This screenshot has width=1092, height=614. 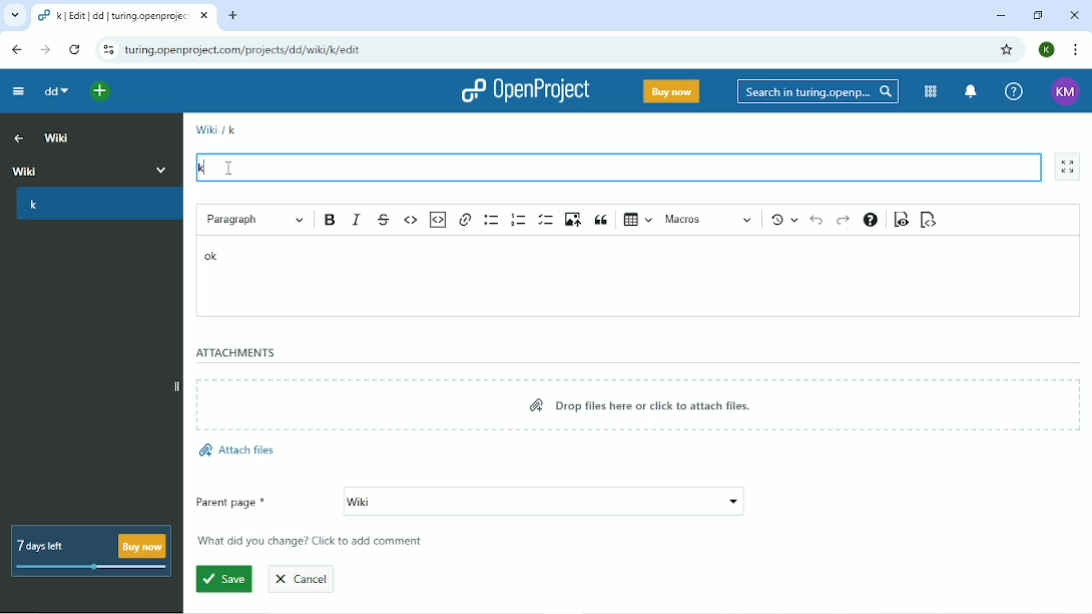 I want to click on Forward, so click(x=45, y=50).